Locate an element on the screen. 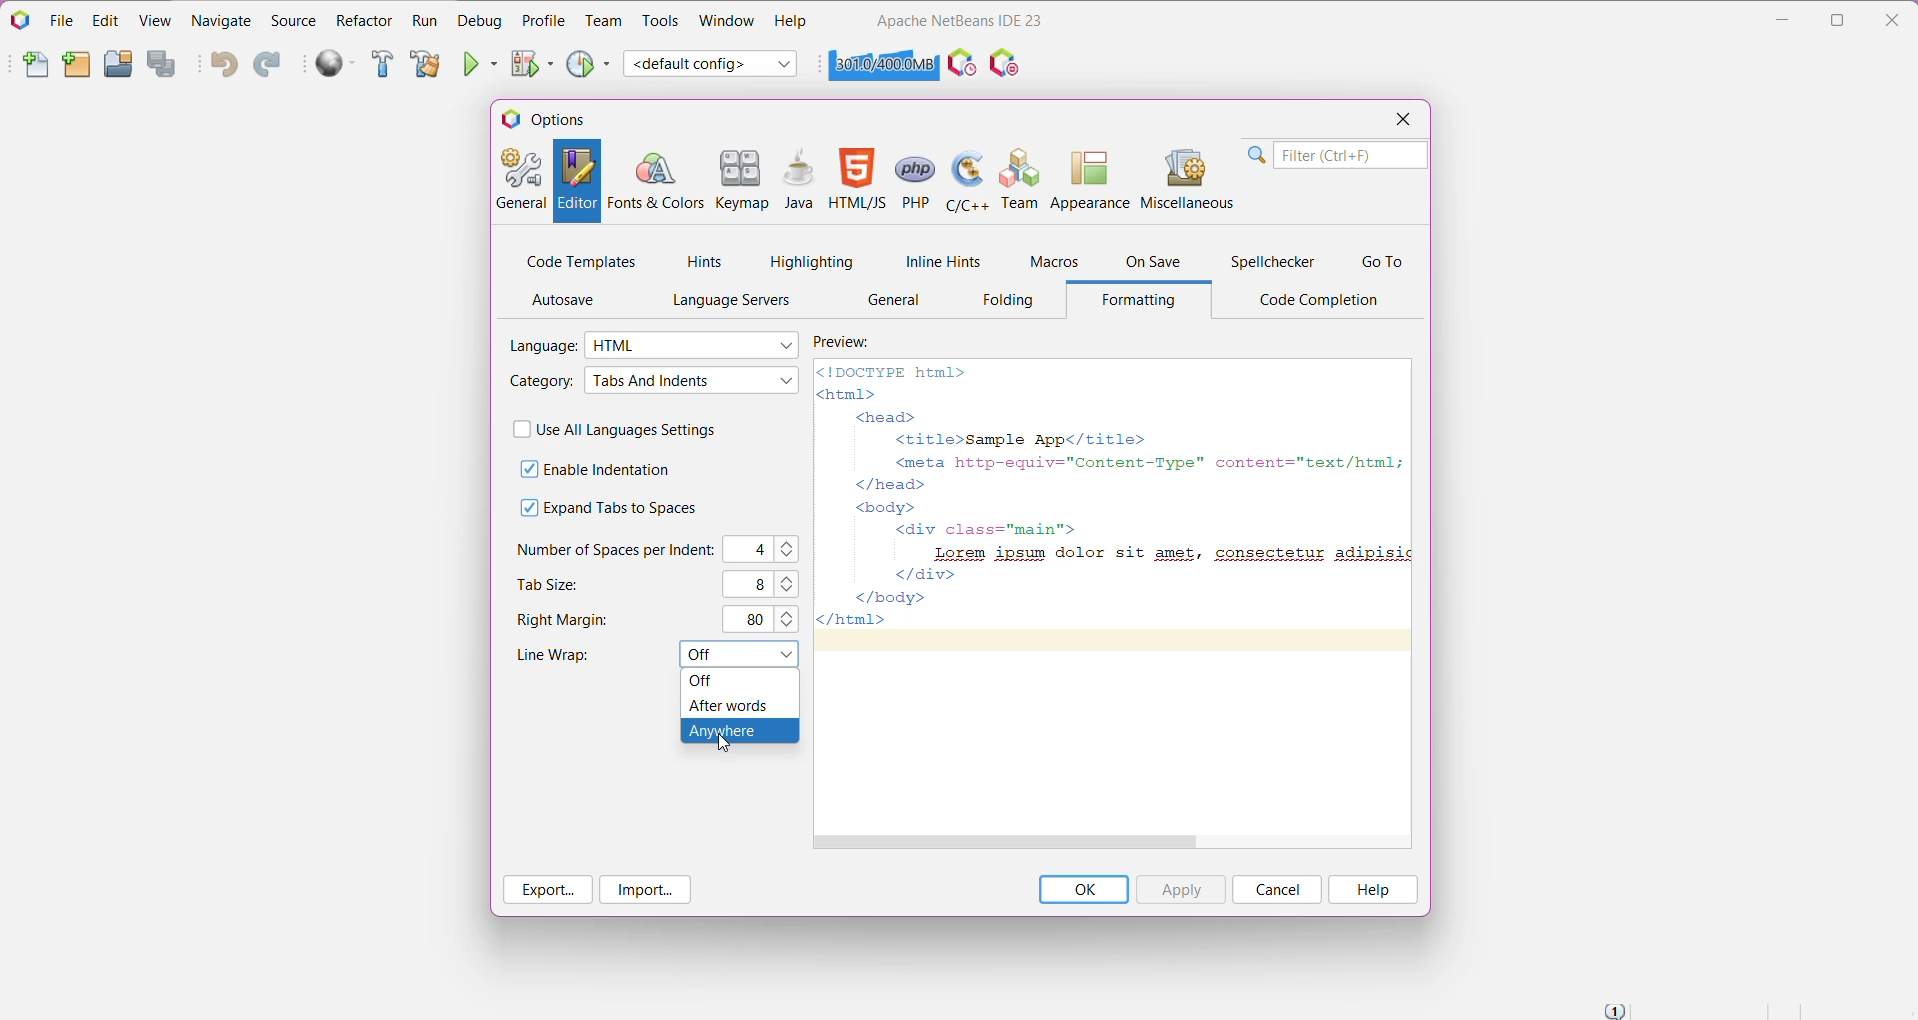  Edit is located at coordinates (103, 20).